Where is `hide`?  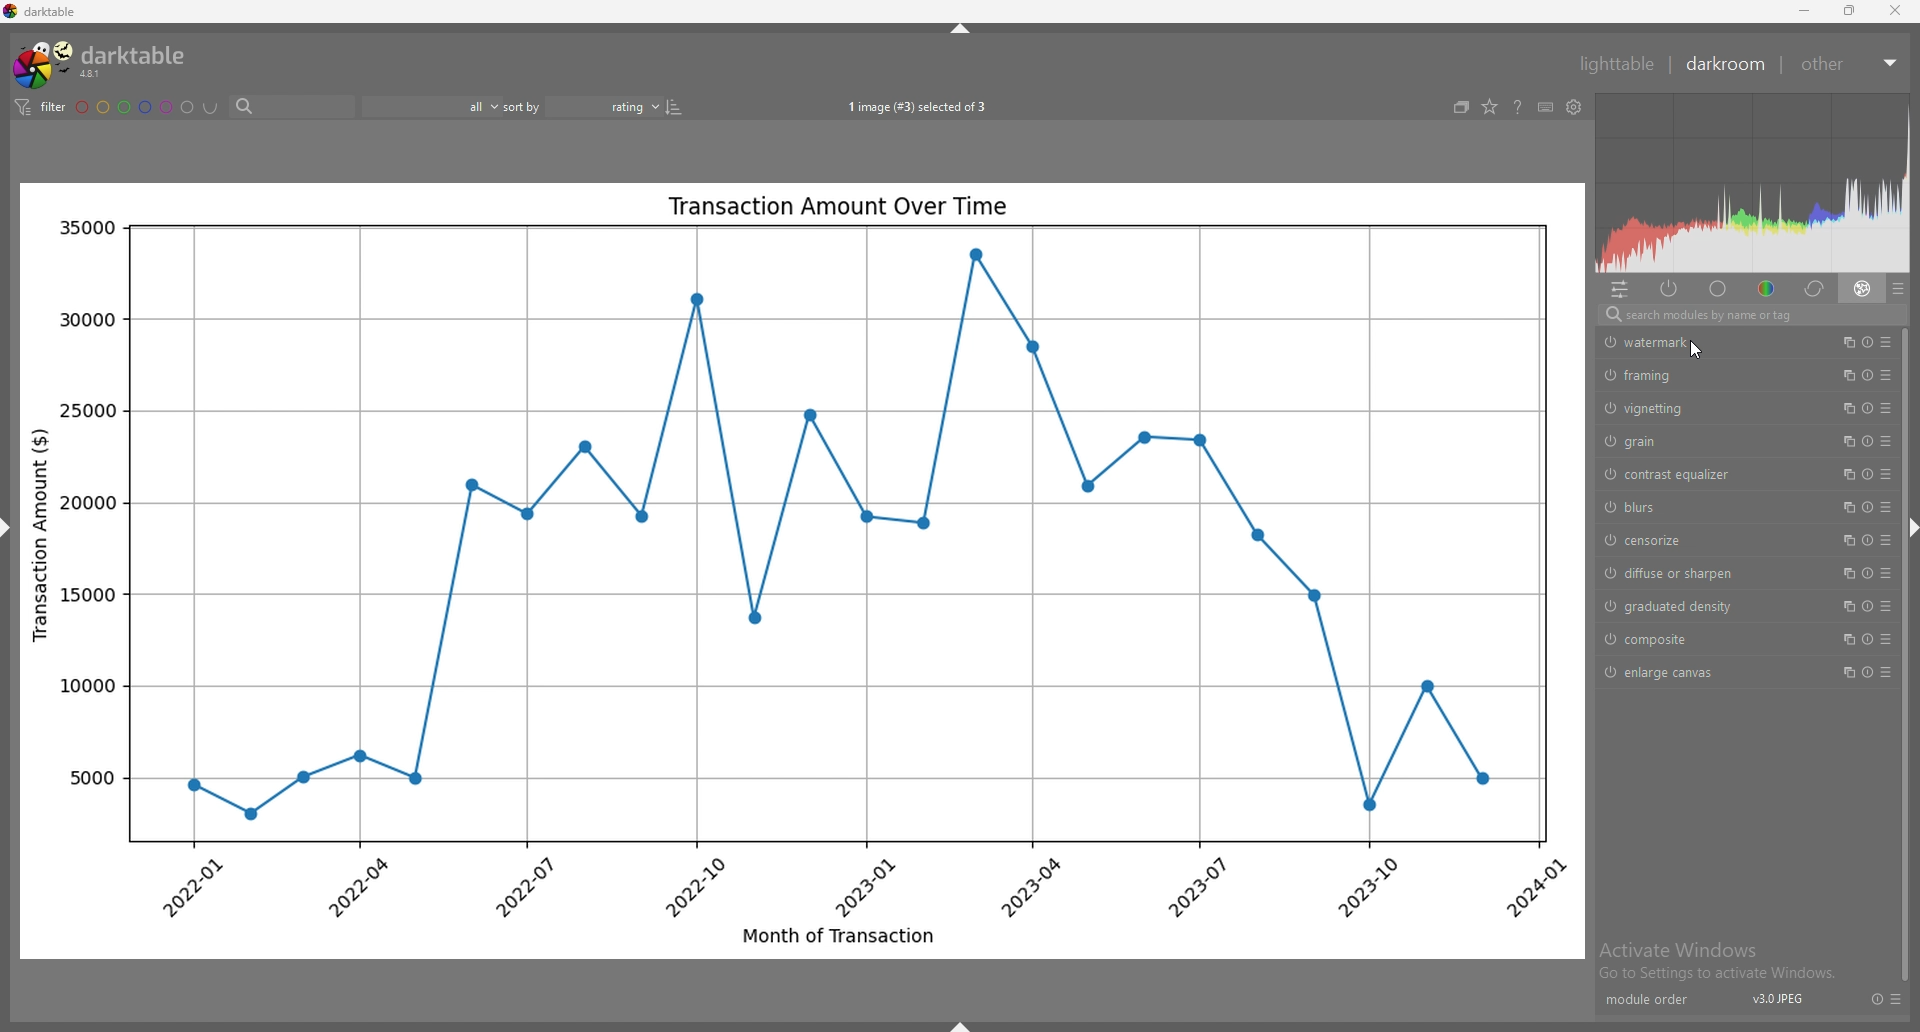 hide is located at coordinates (1908, 529).